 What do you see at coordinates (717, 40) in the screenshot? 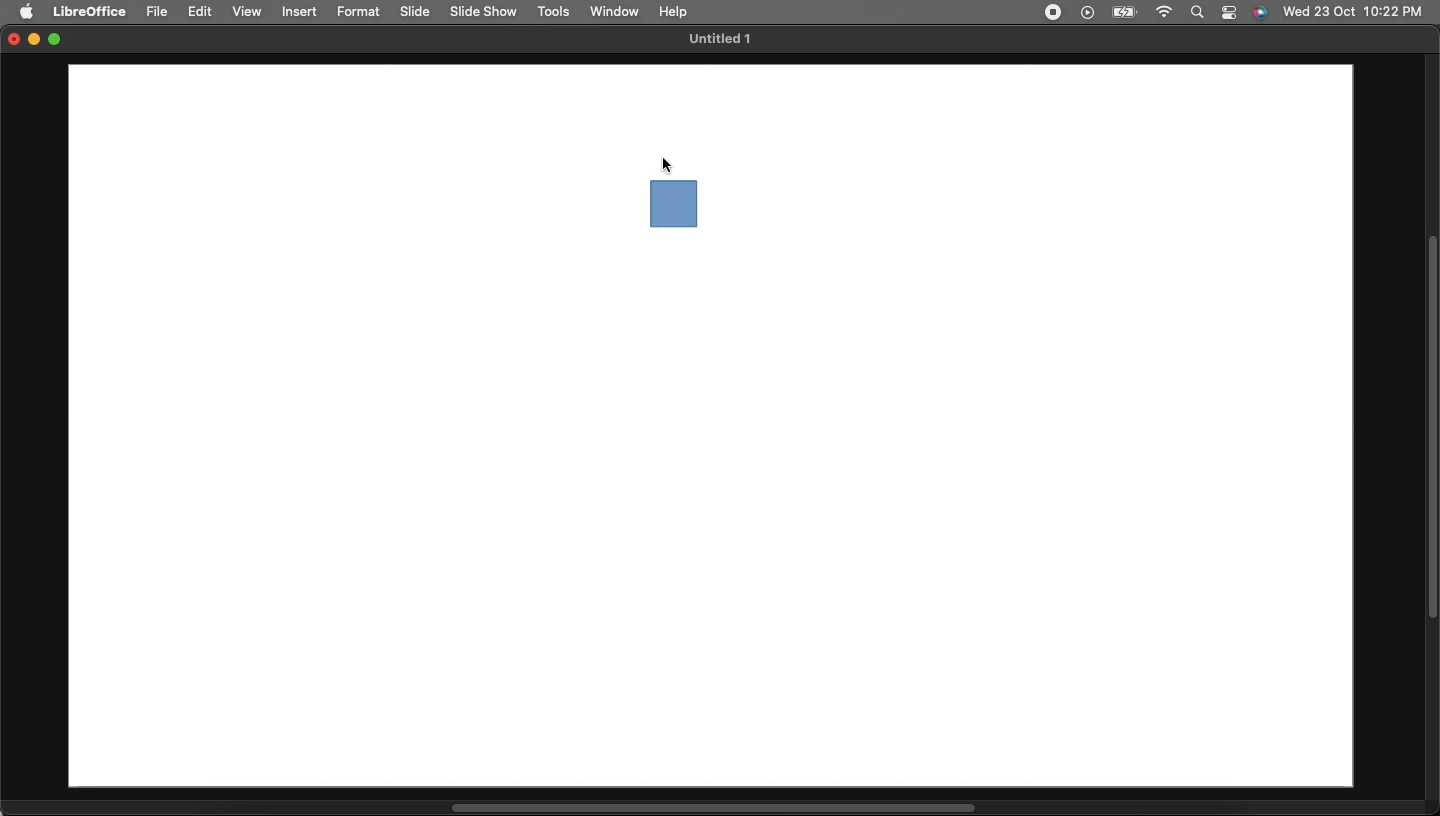
I see `Untitled 1` at bounding box center [717, 40].